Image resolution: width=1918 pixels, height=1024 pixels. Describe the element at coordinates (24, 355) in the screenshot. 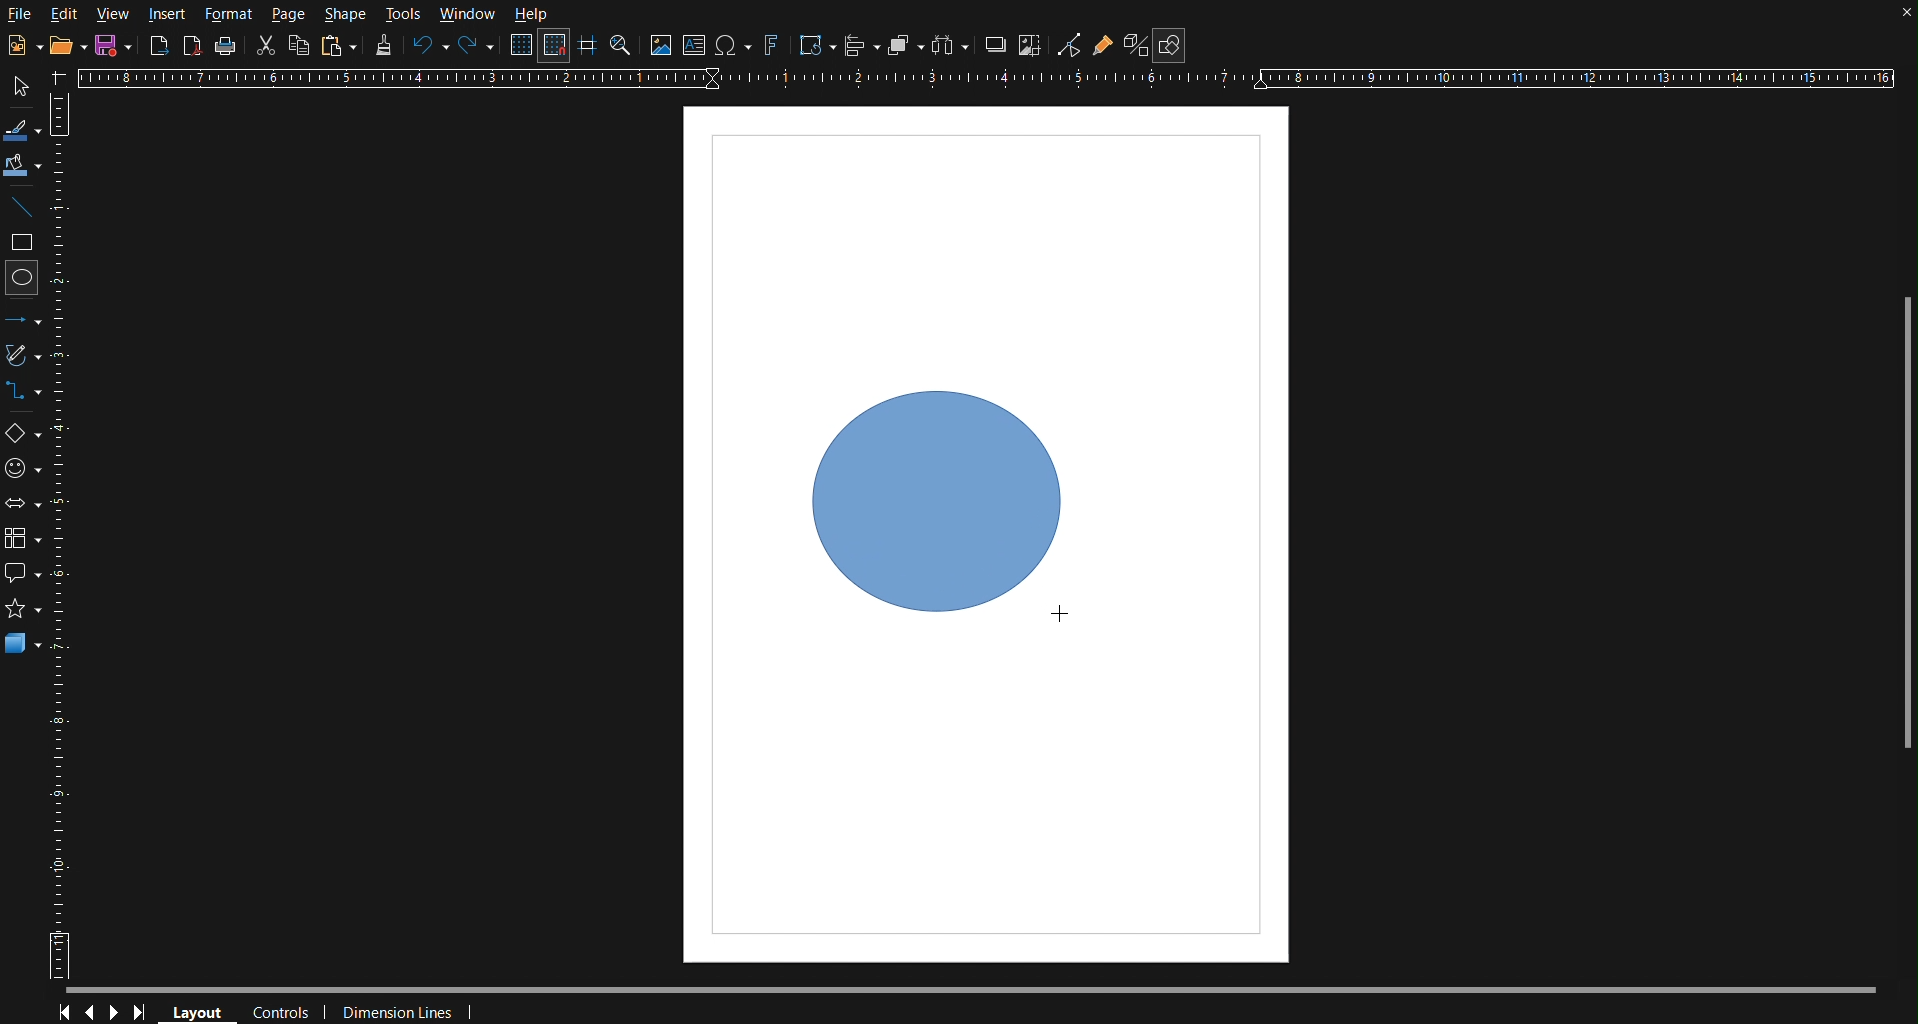

I see `Vectors` at that location.